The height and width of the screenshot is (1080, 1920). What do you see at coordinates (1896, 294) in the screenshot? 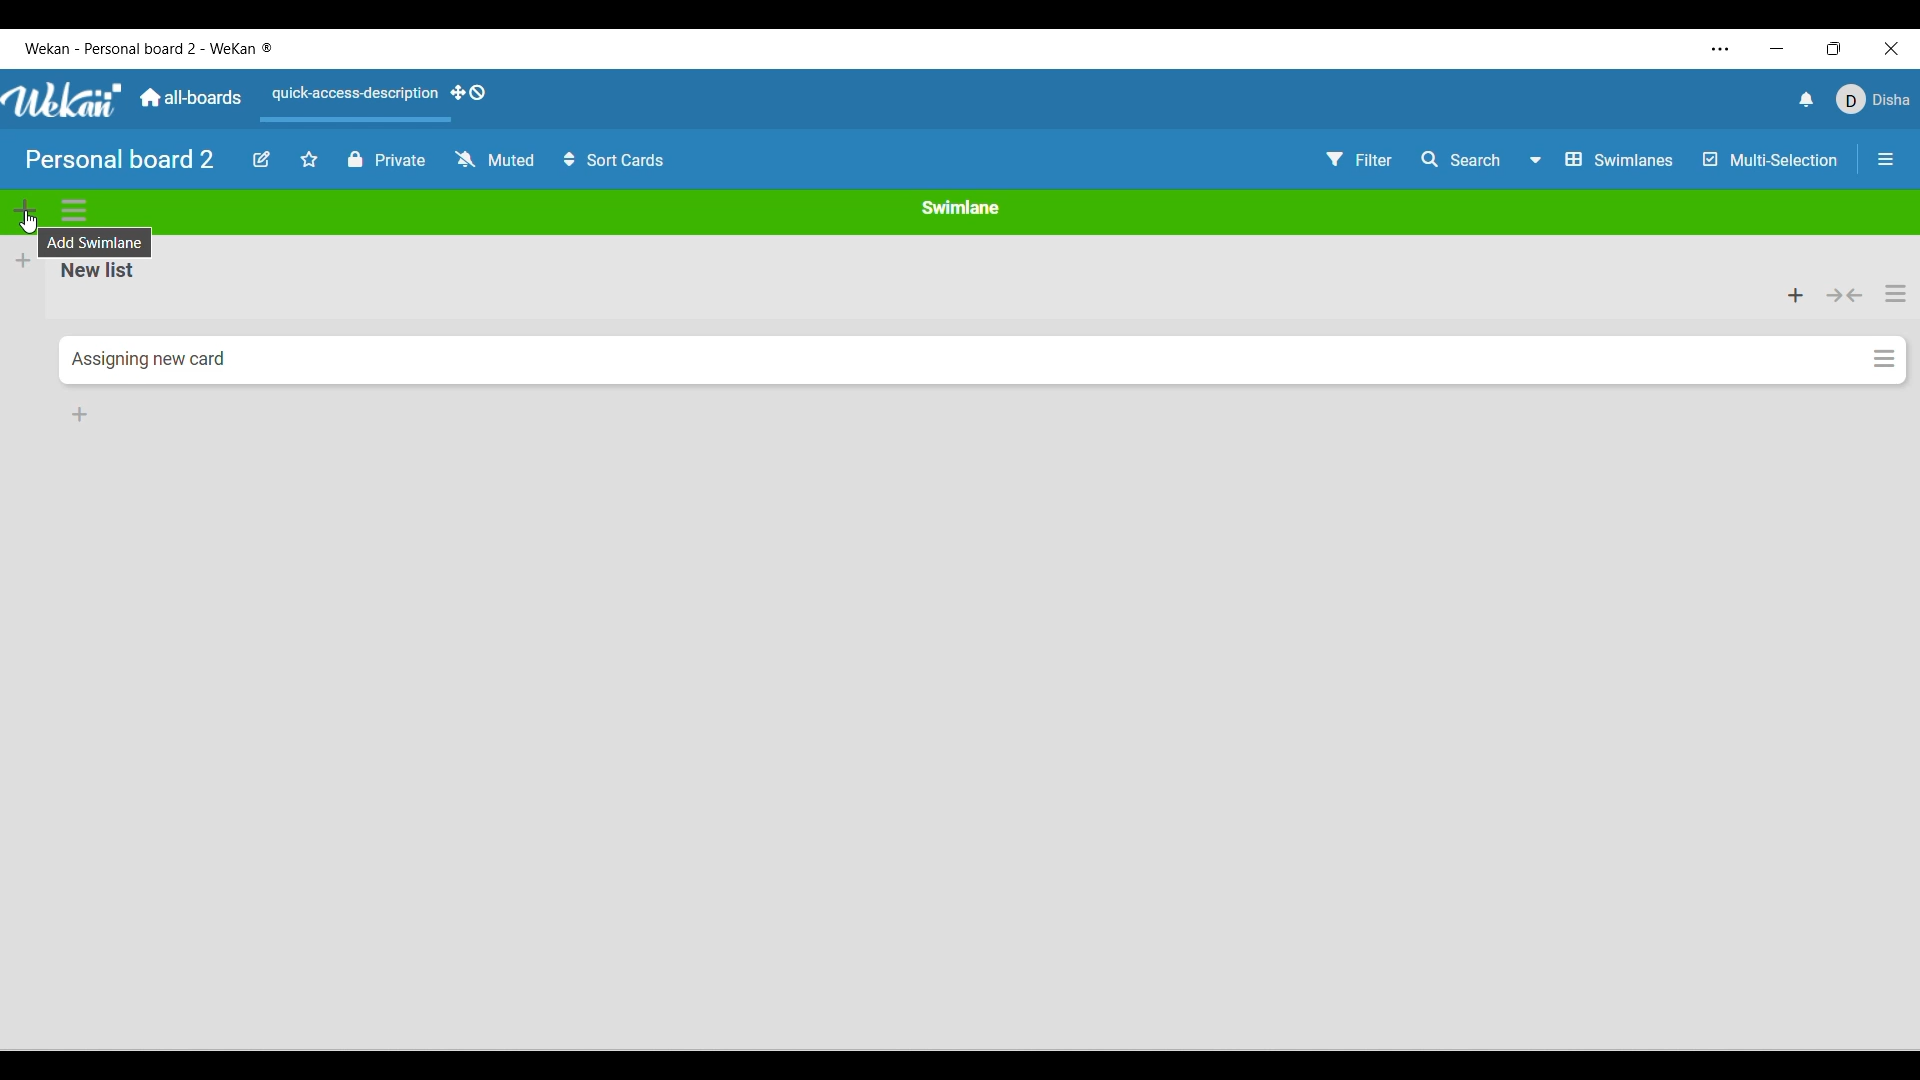
I see `List actions` at bounding box center [1896, 294].